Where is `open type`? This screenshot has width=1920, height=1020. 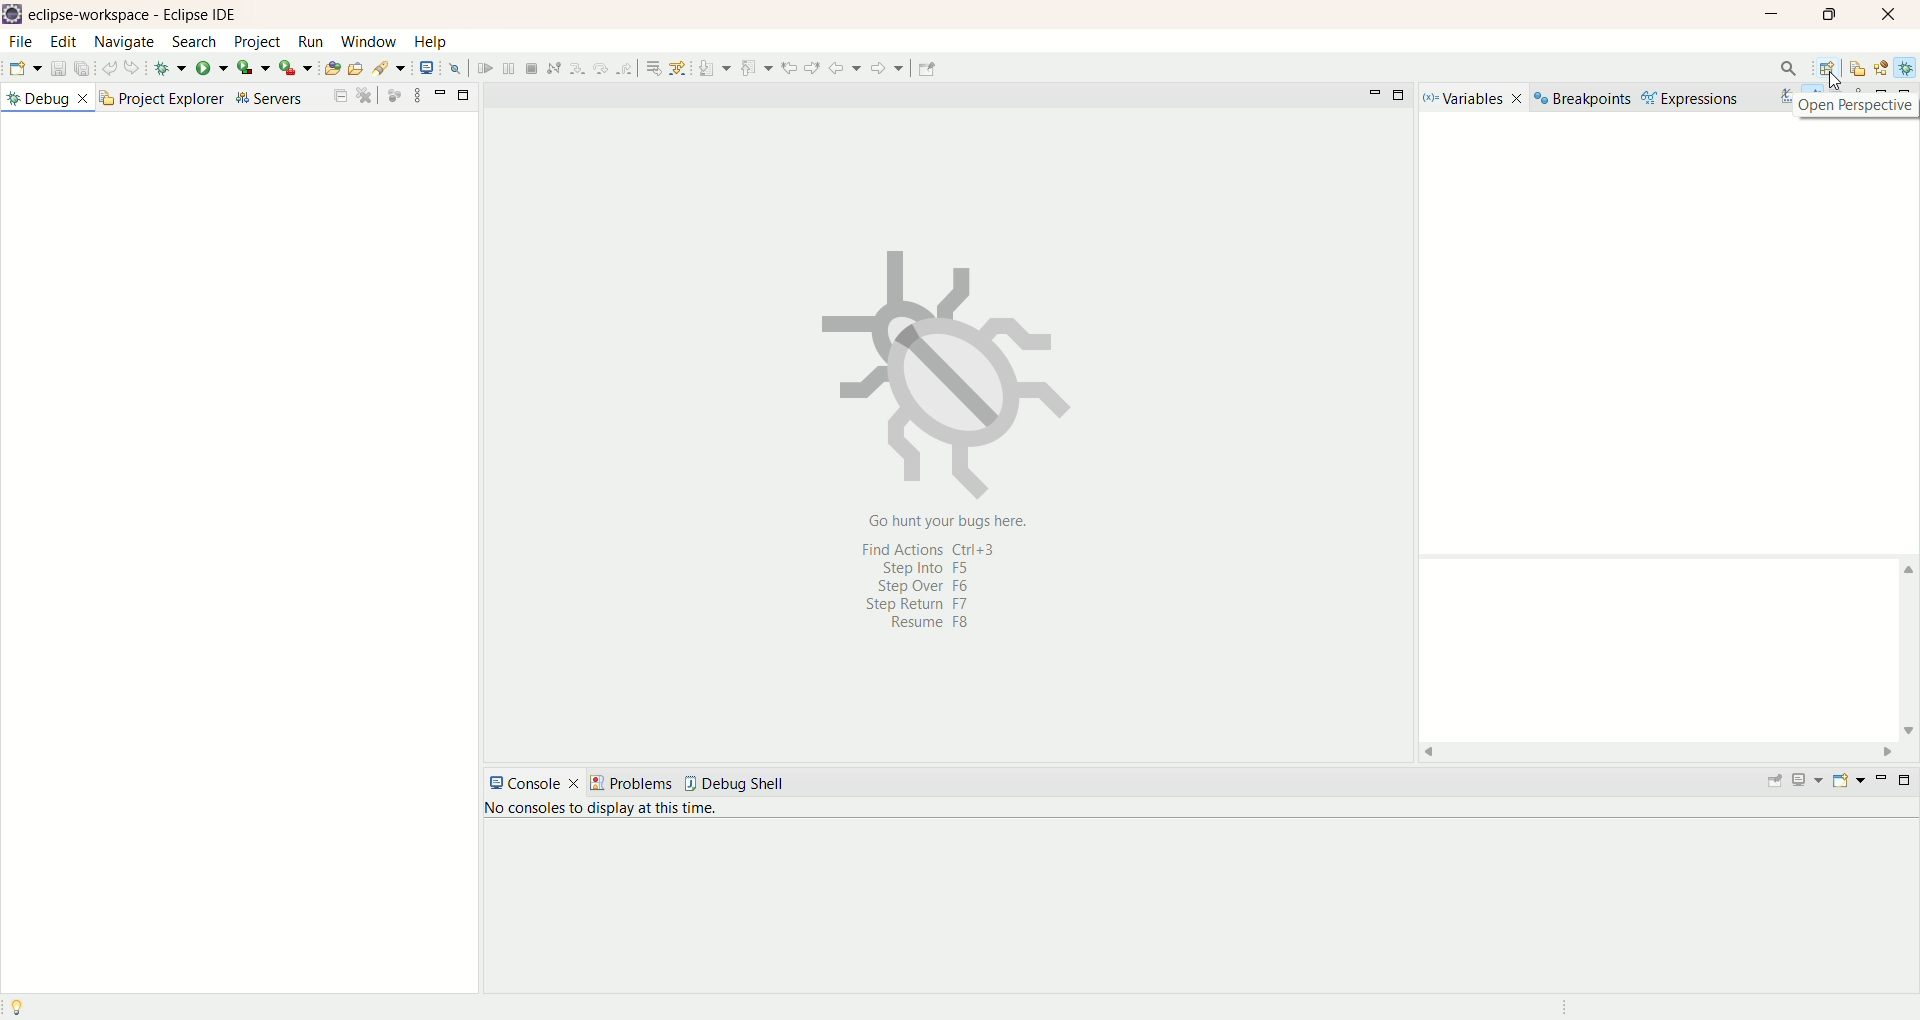 open type is located at coordinates (420, 70).